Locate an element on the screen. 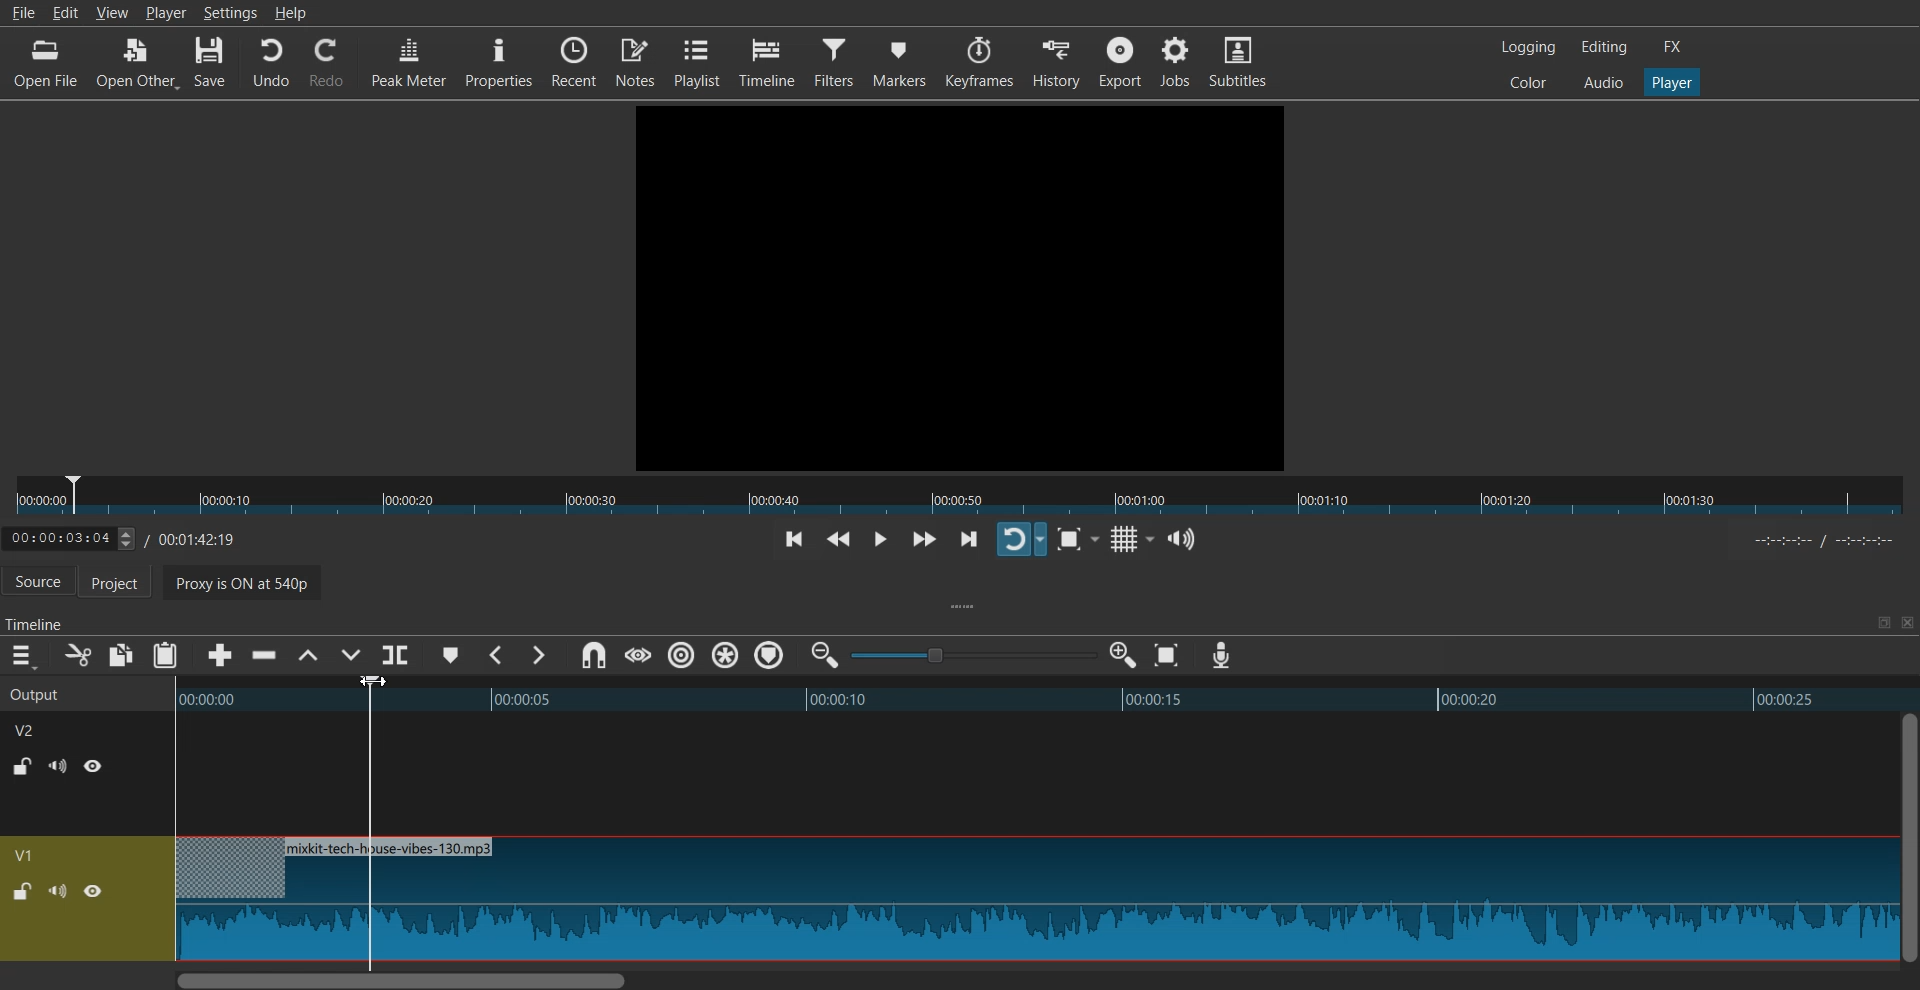 This screenshot has height=990, width=1920. Close is located at coordinates (1905, 623).